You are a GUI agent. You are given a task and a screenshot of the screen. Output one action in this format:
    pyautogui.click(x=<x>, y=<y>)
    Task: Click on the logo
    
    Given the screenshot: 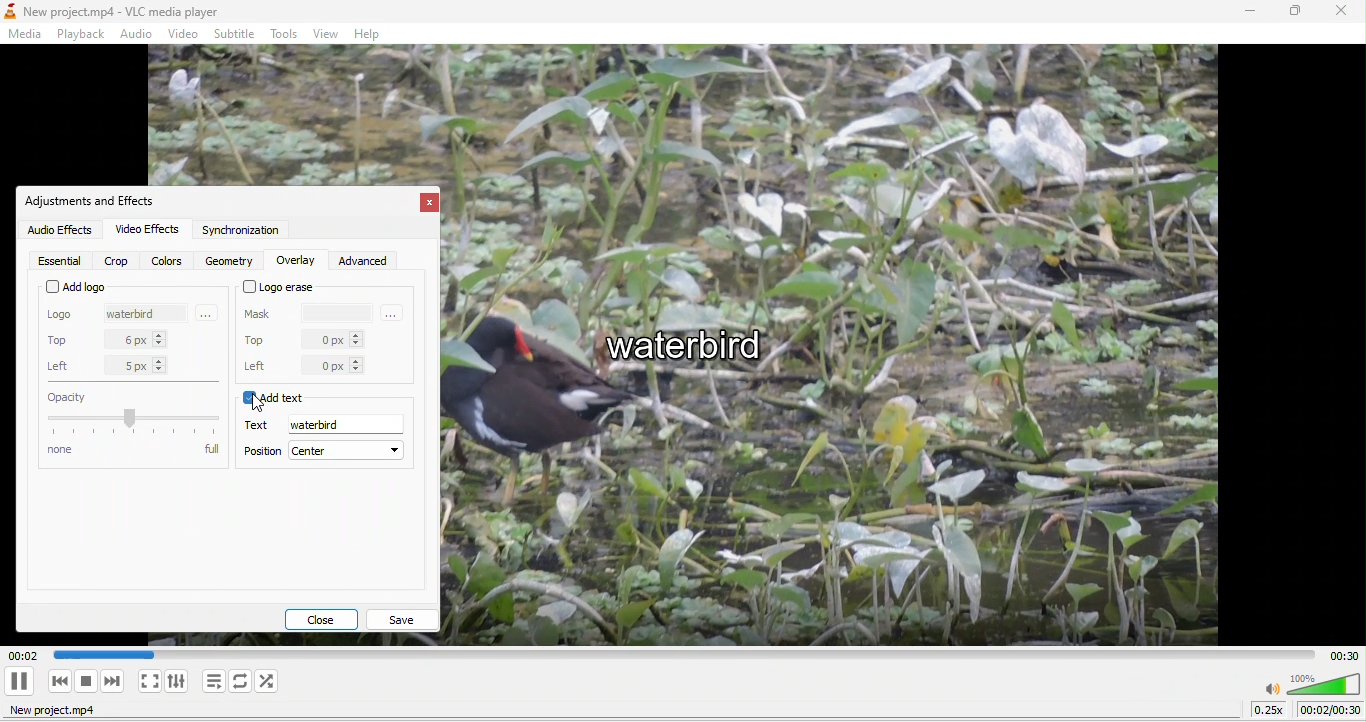 What is the action you would take?
    pyautogui.click(x=65, y=316)
    